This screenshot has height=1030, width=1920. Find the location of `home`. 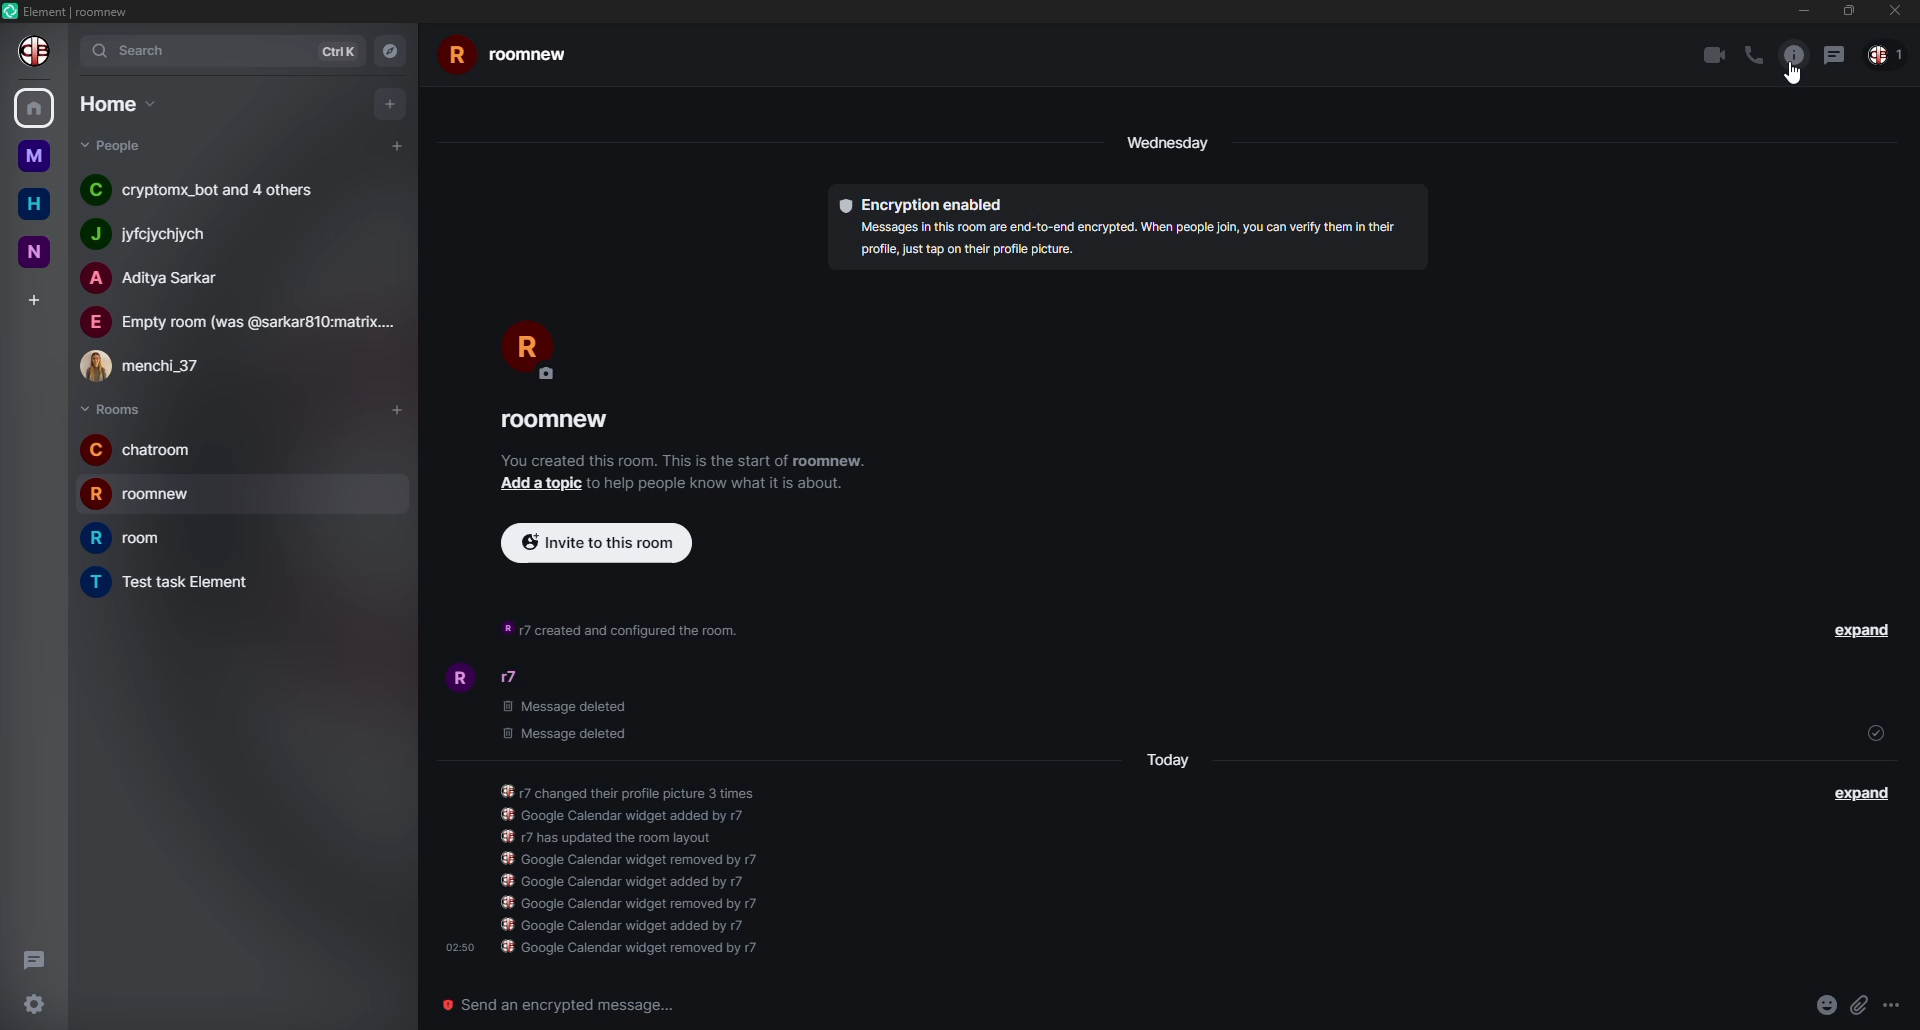

home is located at coordinates (115, 103).